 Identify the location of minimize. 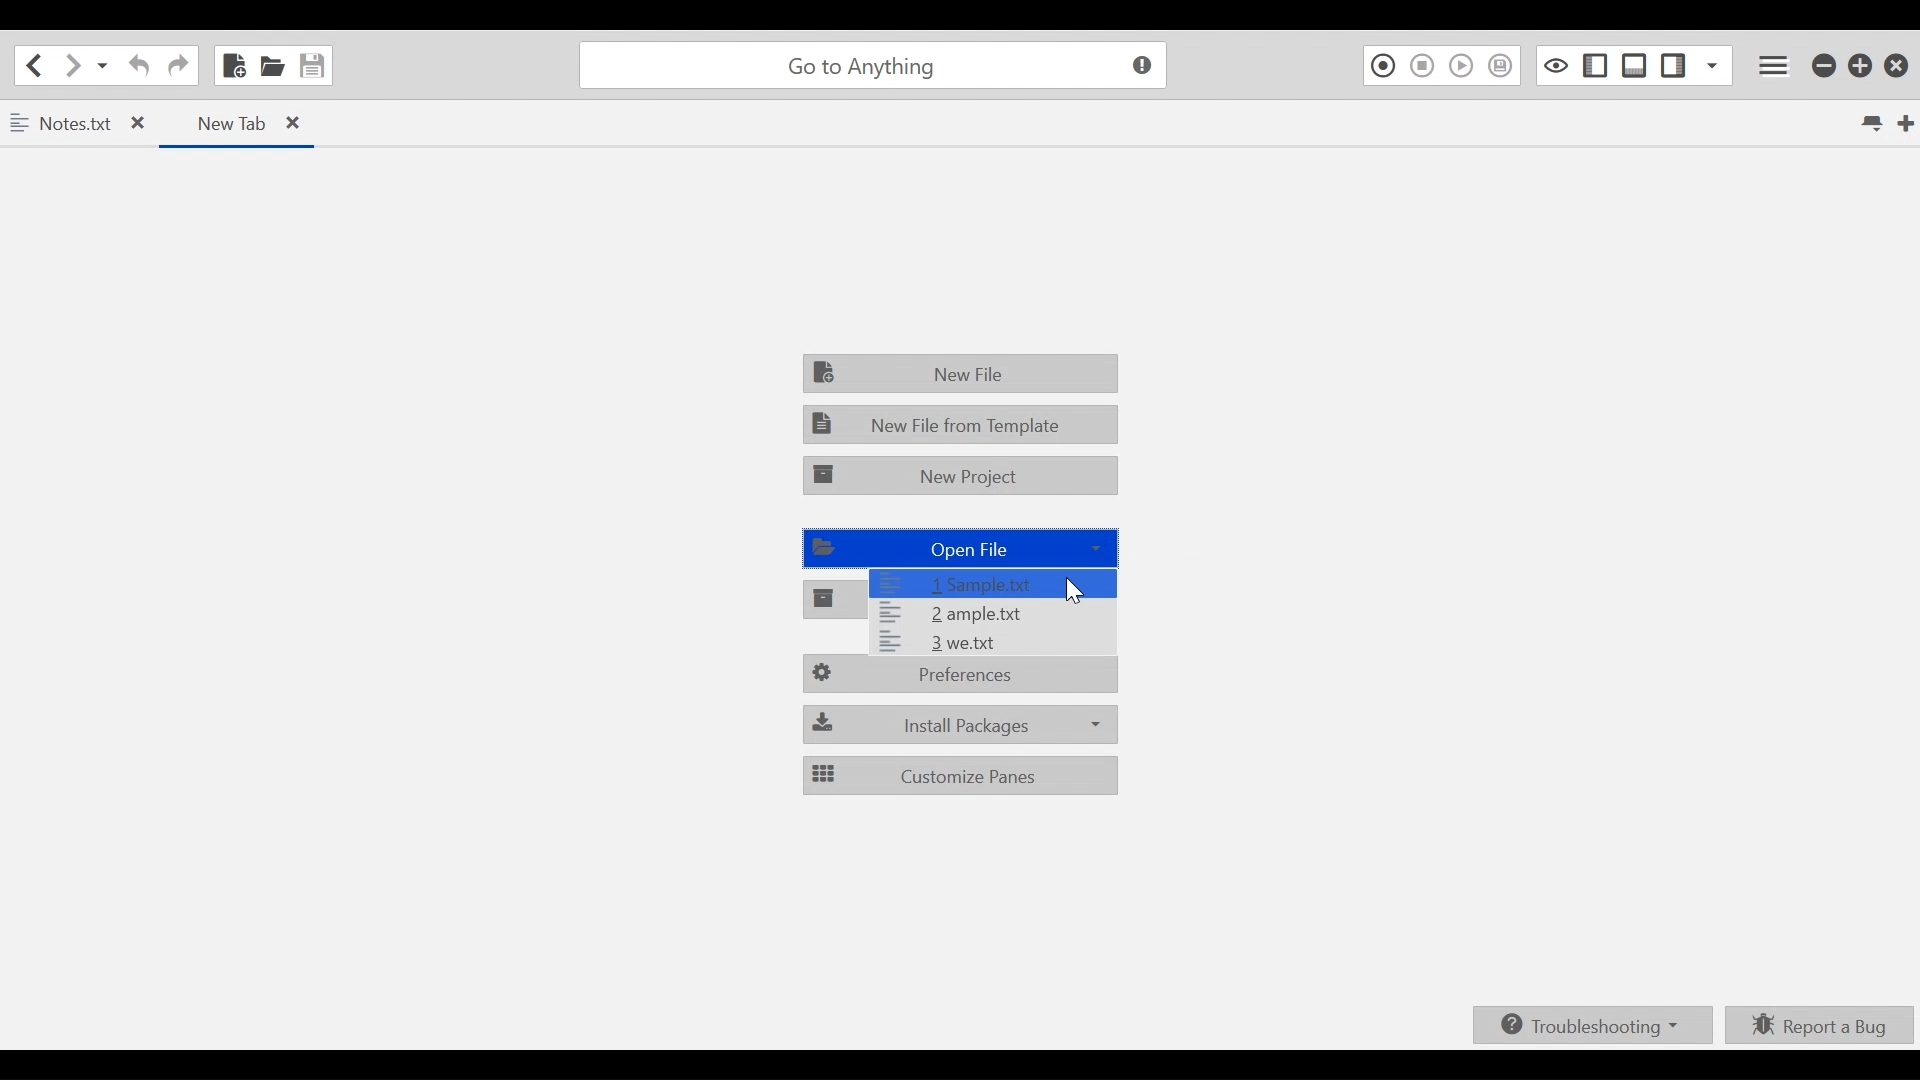
(1825, 67).